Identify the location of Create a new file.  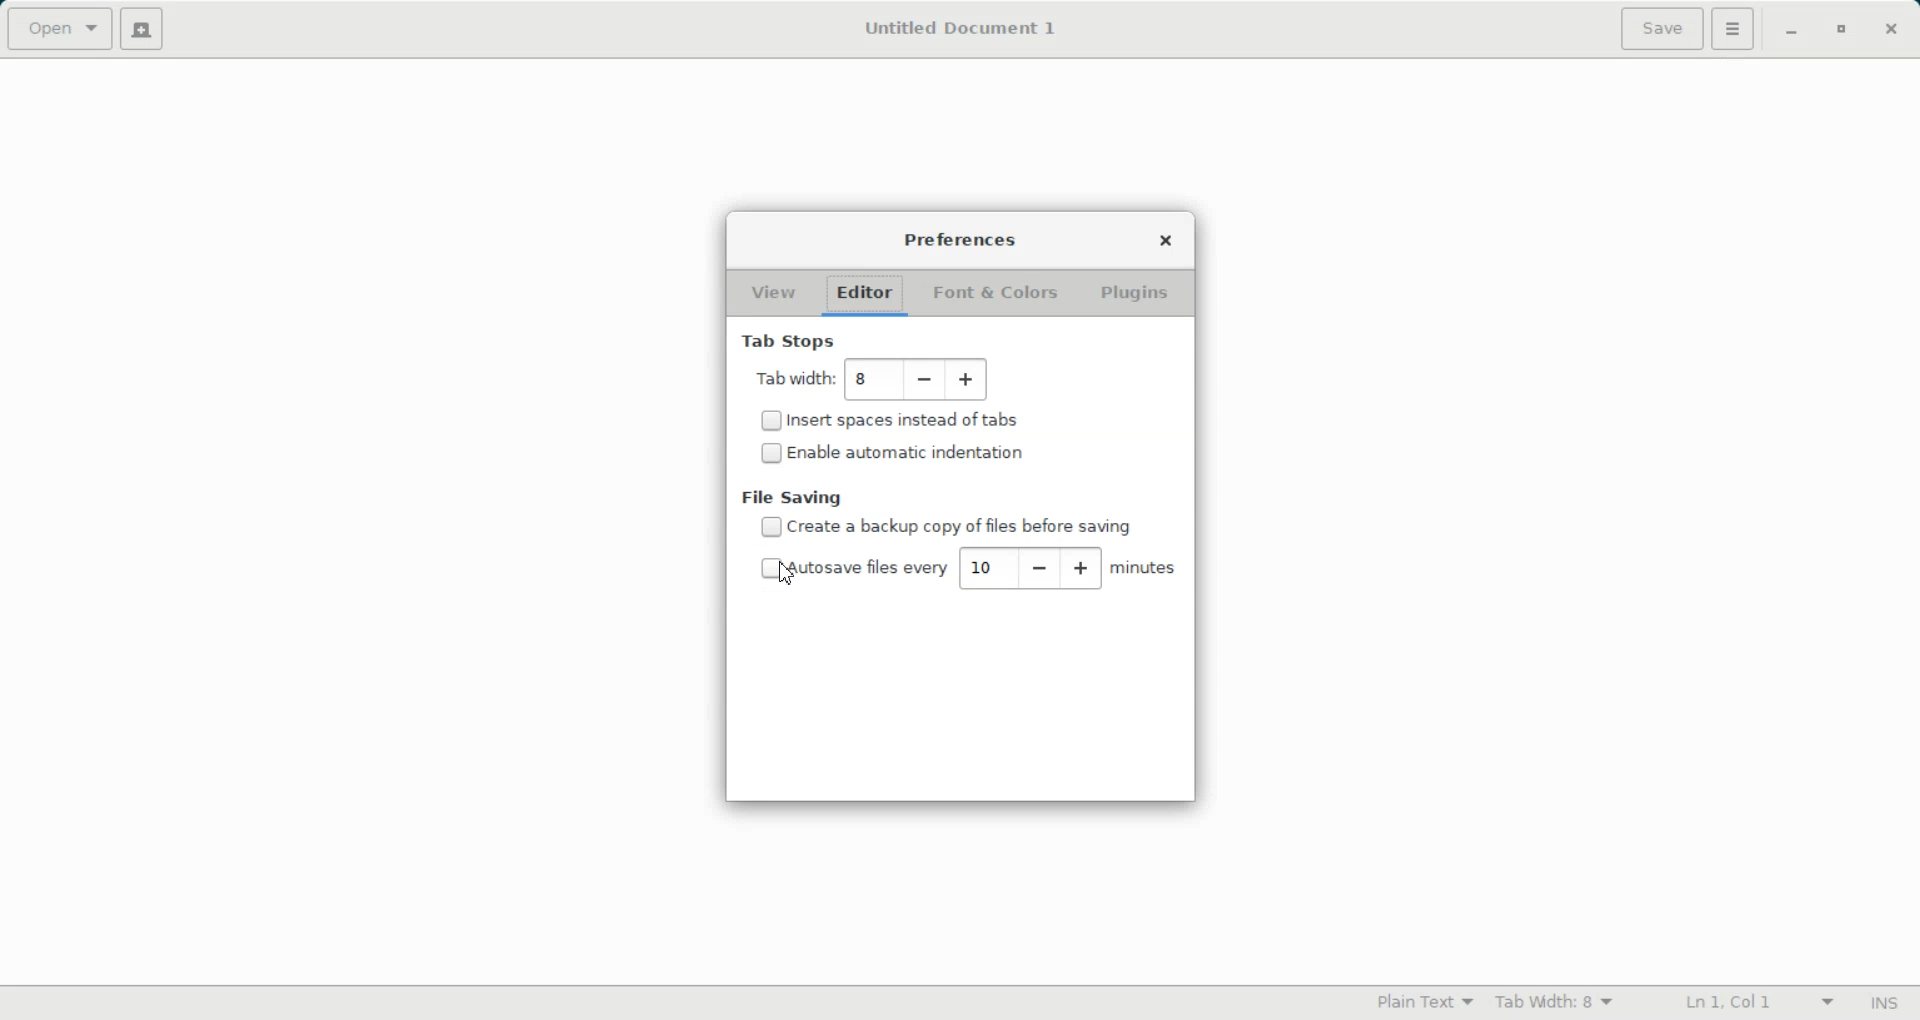
(141, 29).